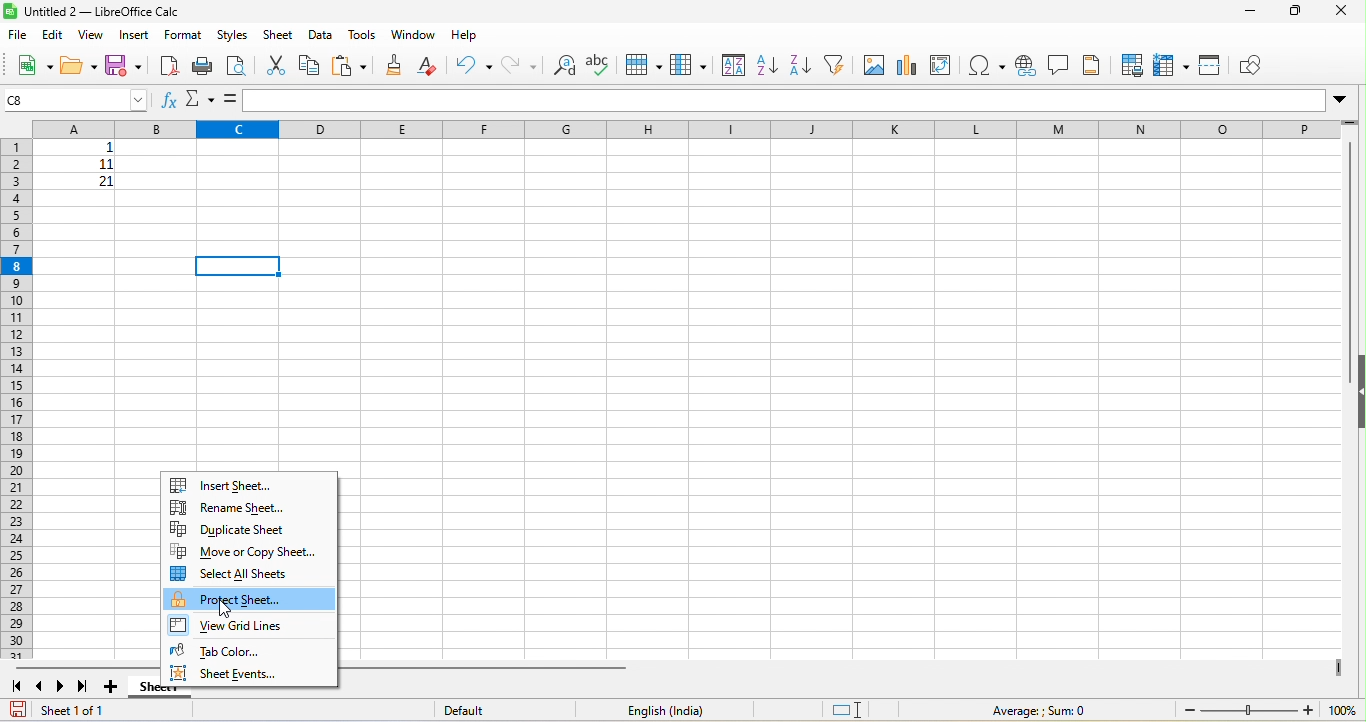 Image resolution: width=1366 pixels, height=722 pixels. I want to click on sheet events, so click(248, 675).